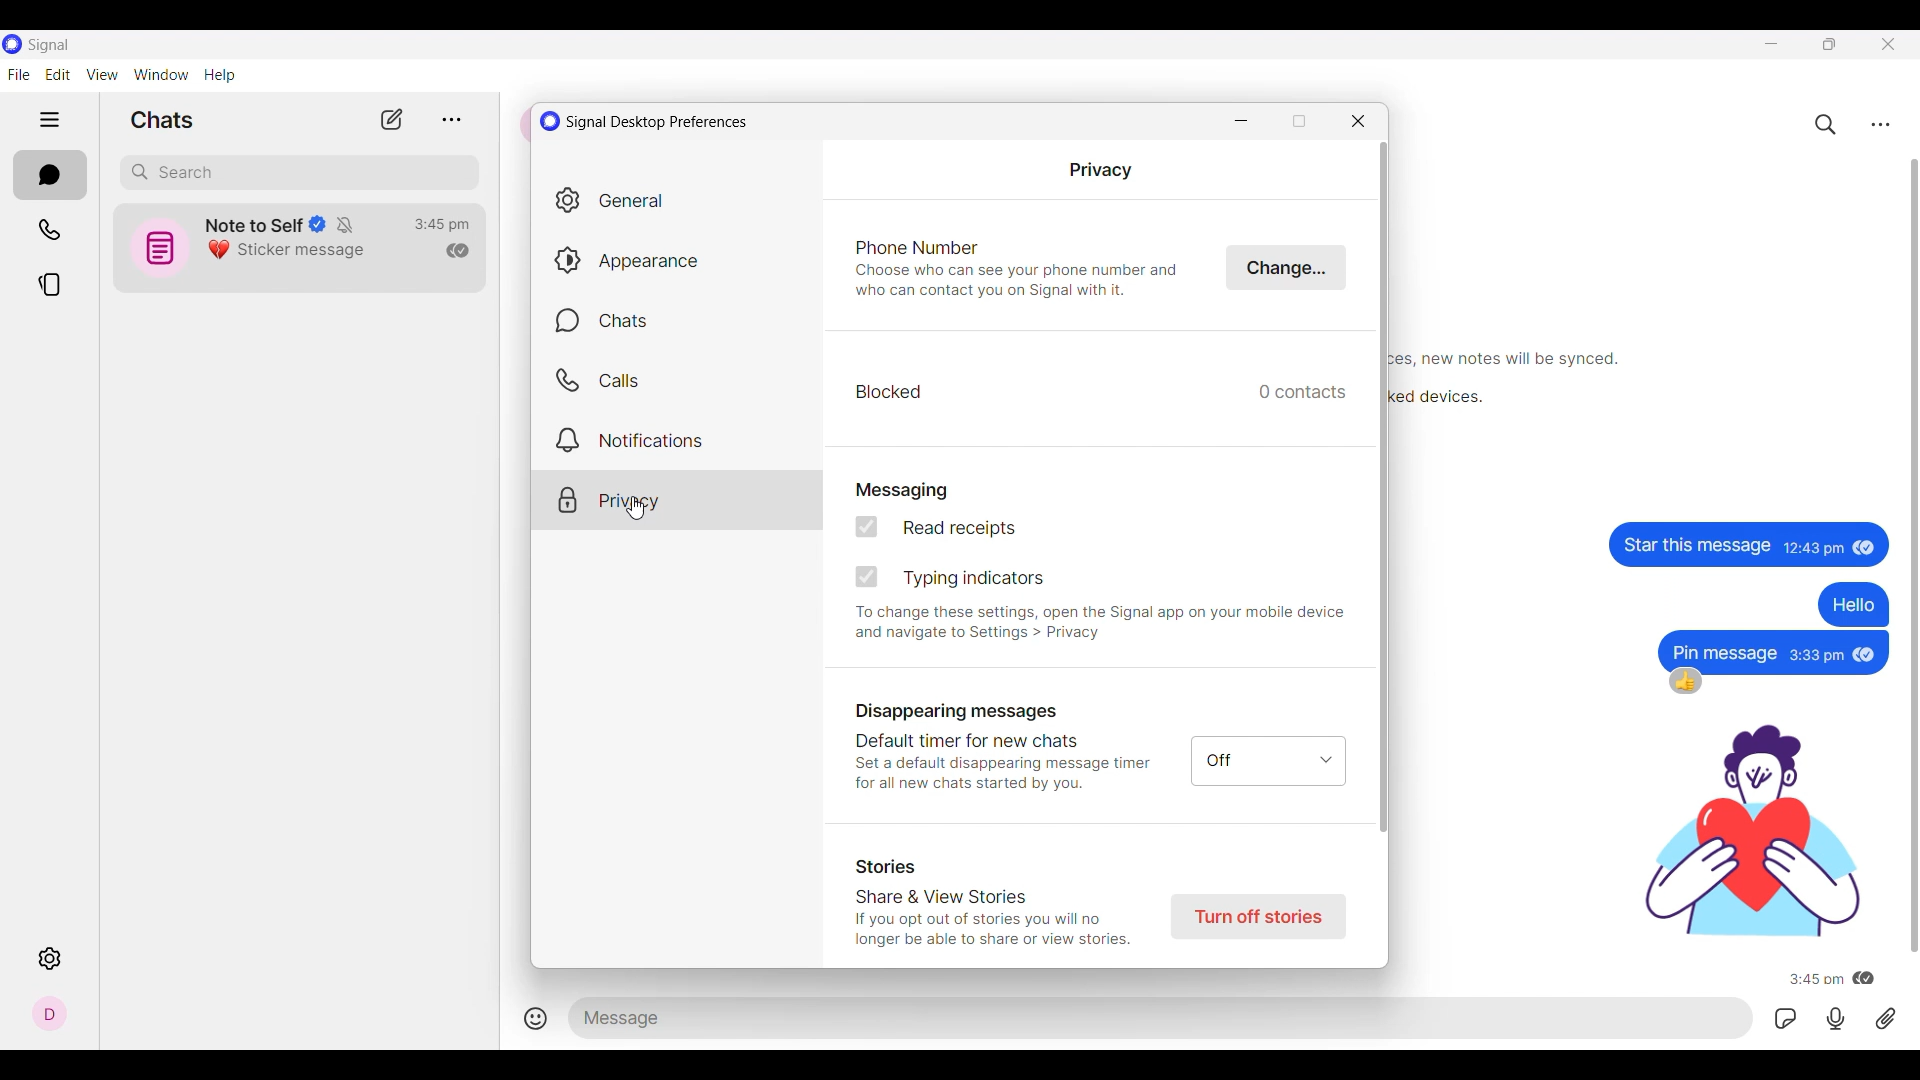 The width and height of the screenshot is (1920, 1080). What do you see at coordinates (1850, 605) in the screenshot?
I see `text message` at bounding box center [1850, 605].